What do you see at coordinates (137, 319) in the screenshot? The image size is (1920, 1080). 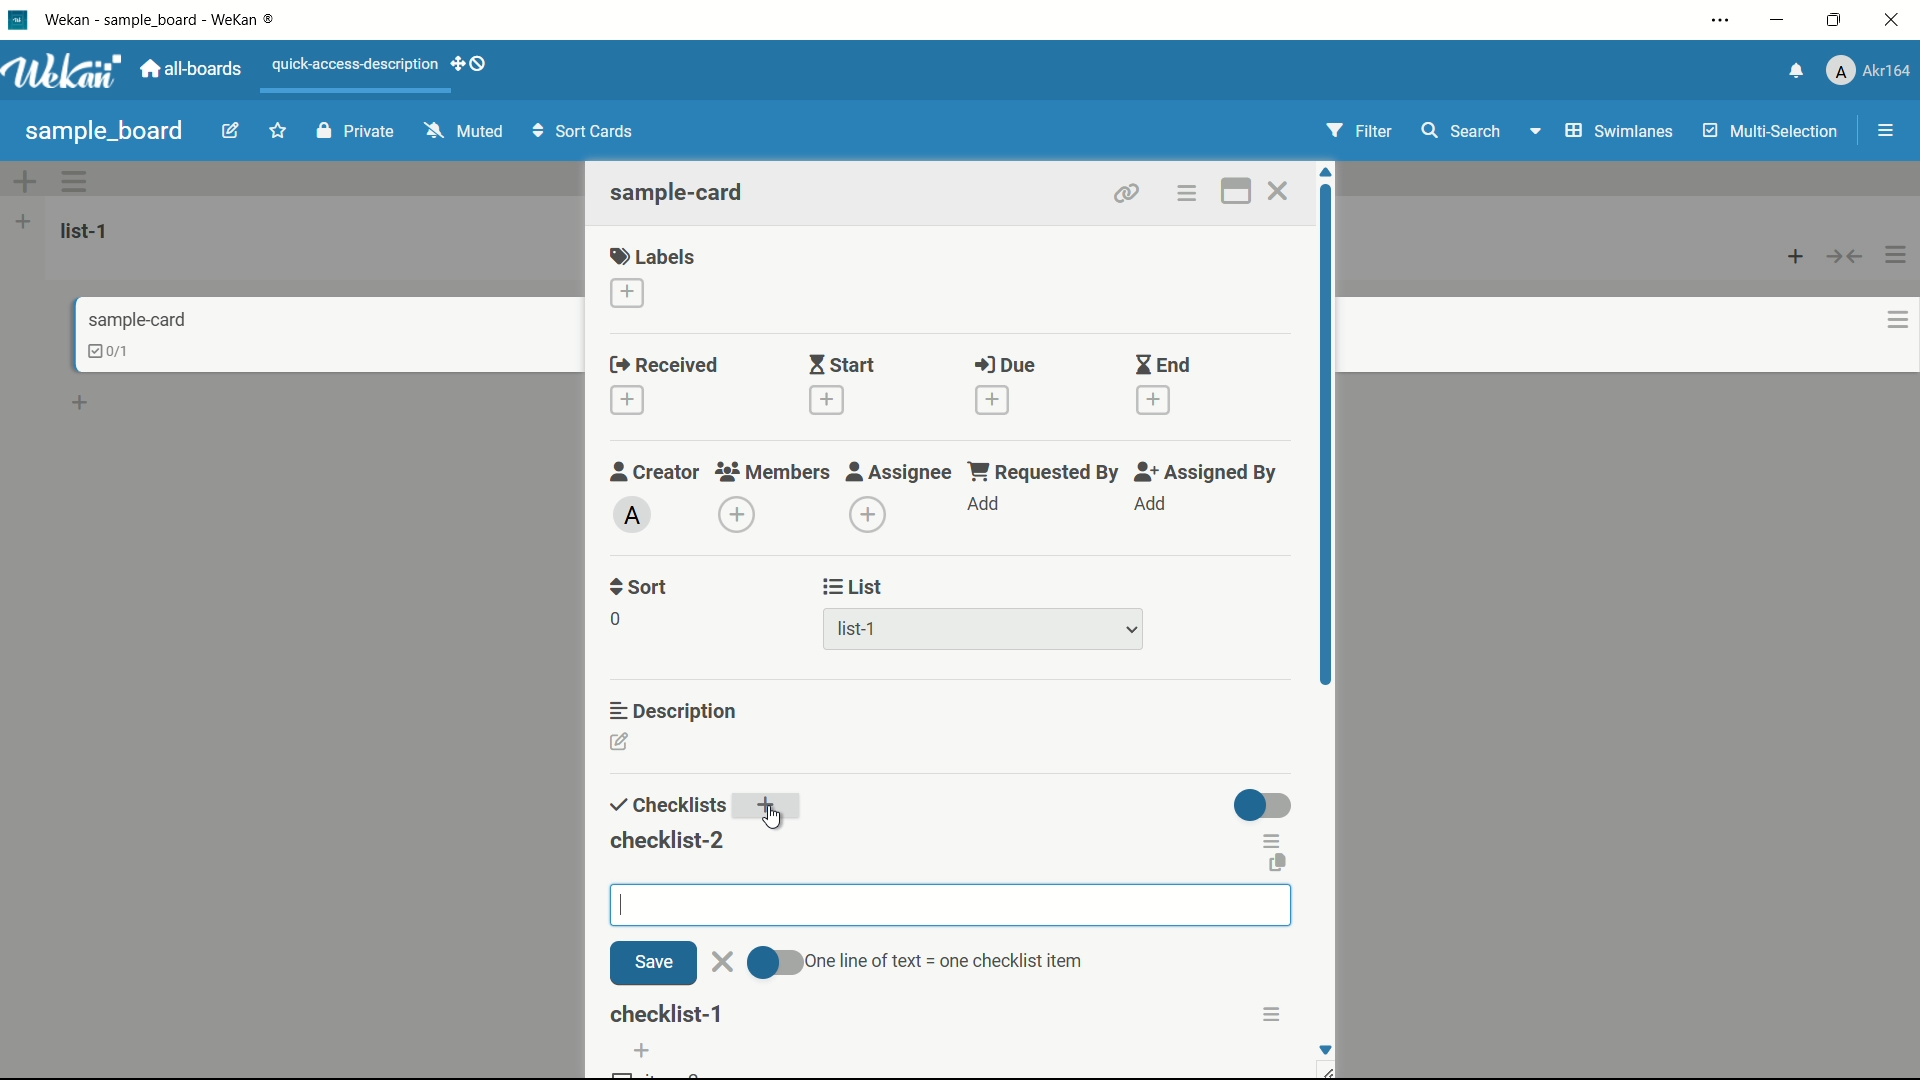 I see `card name` at bounding box center [137, 319].